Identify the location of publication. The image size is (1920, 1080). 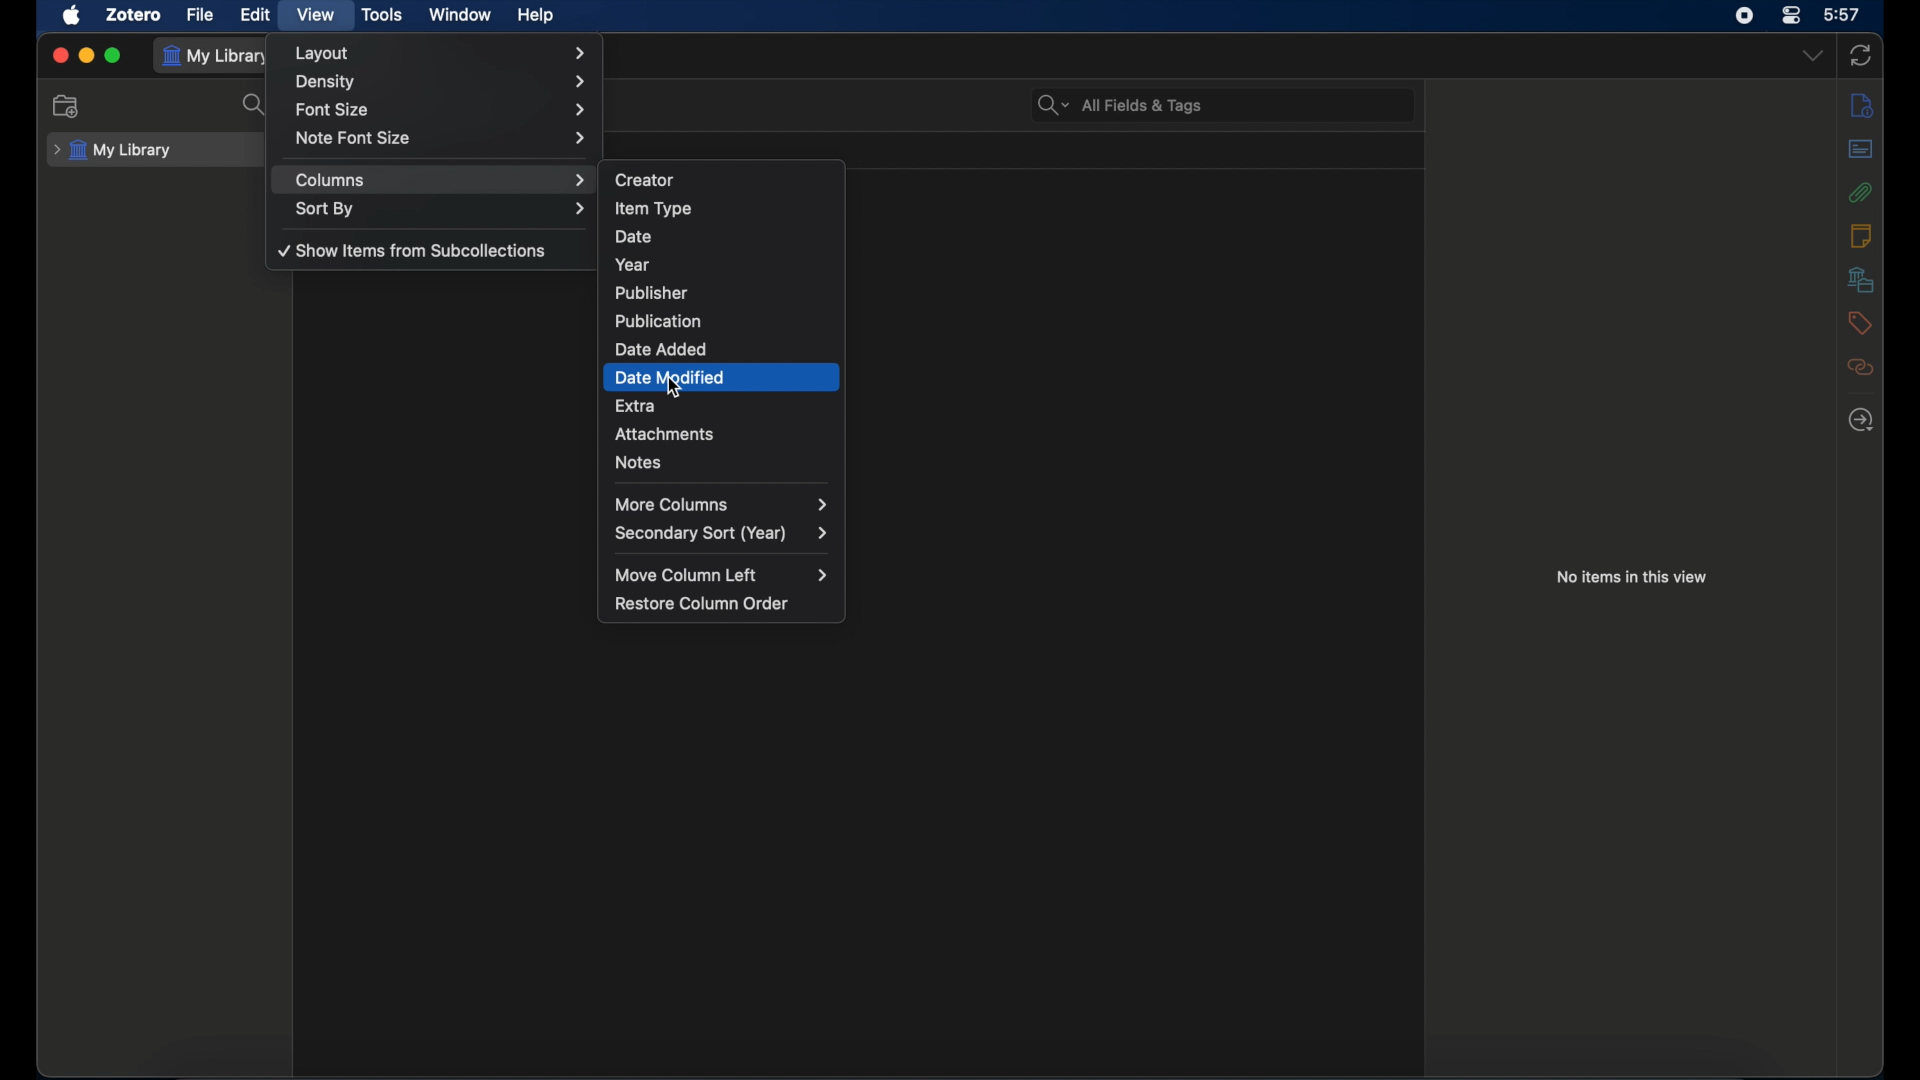
(726, 318).